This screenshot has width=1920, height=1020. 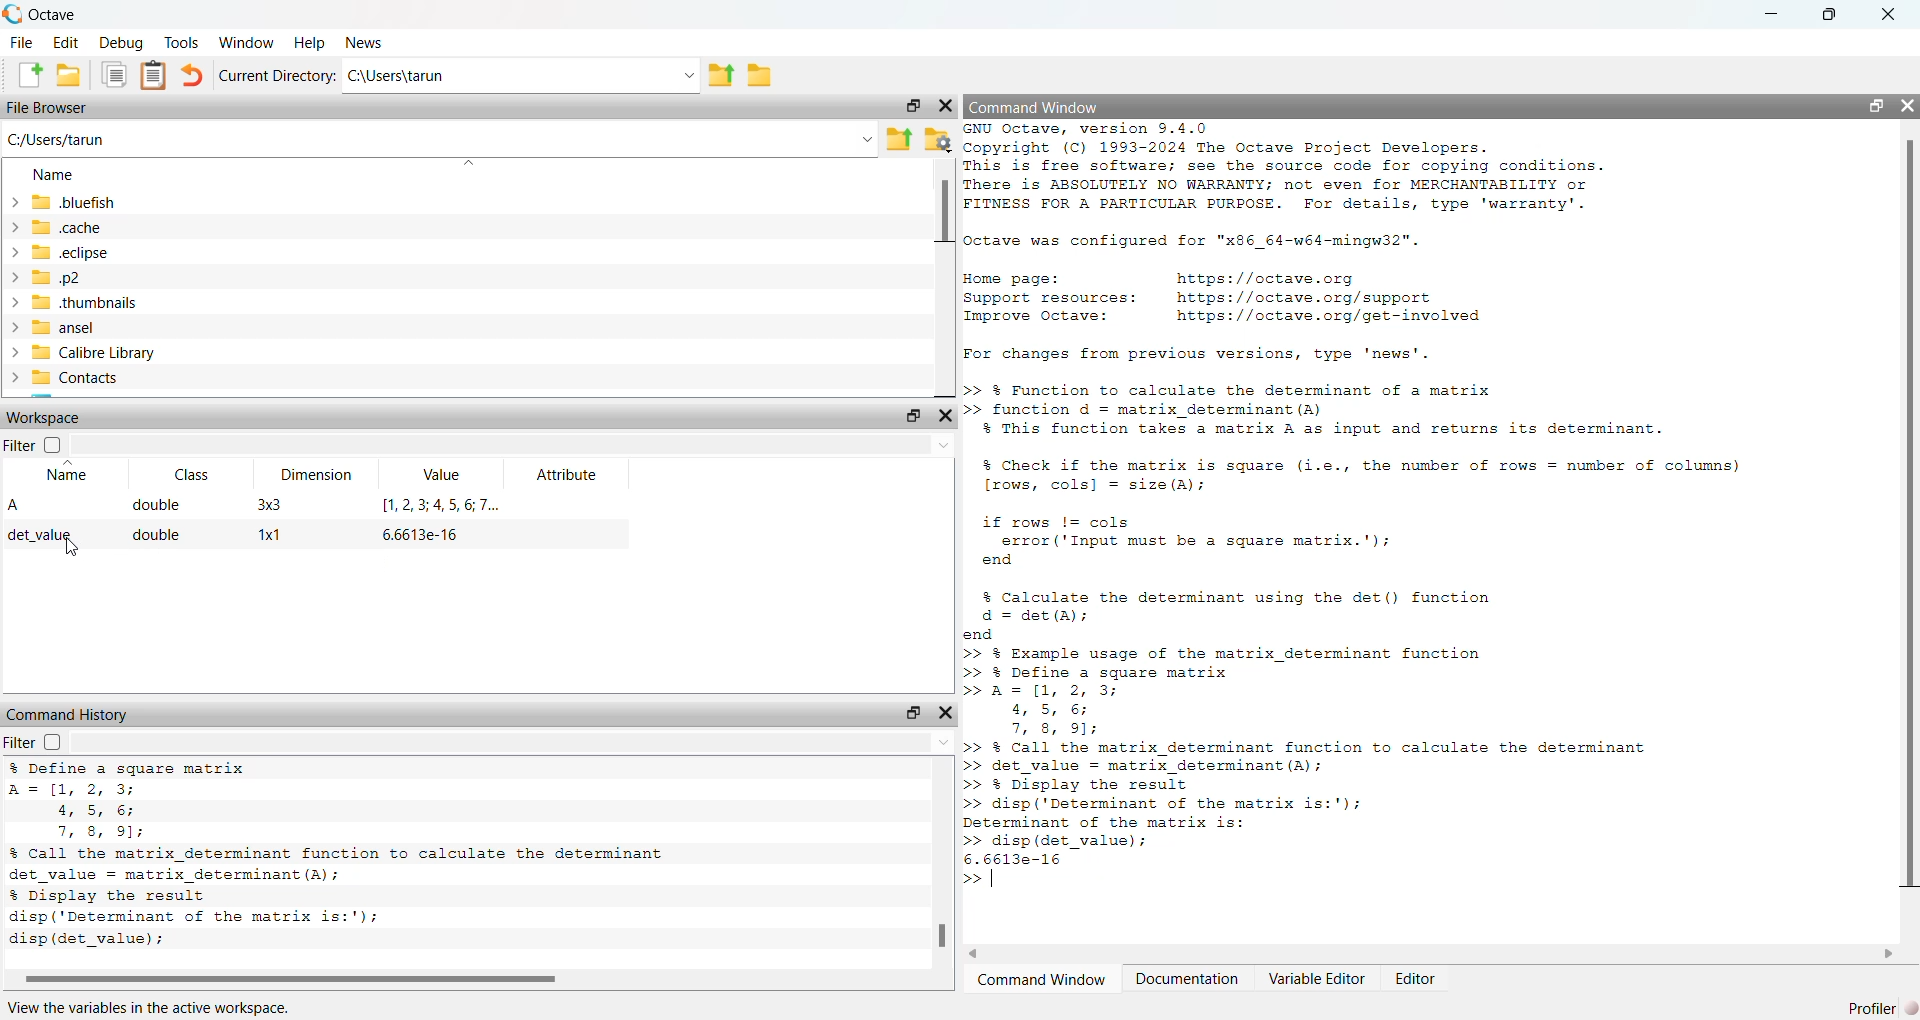 I want to click on C:/Users/tarun, so click(x=439, y=142).